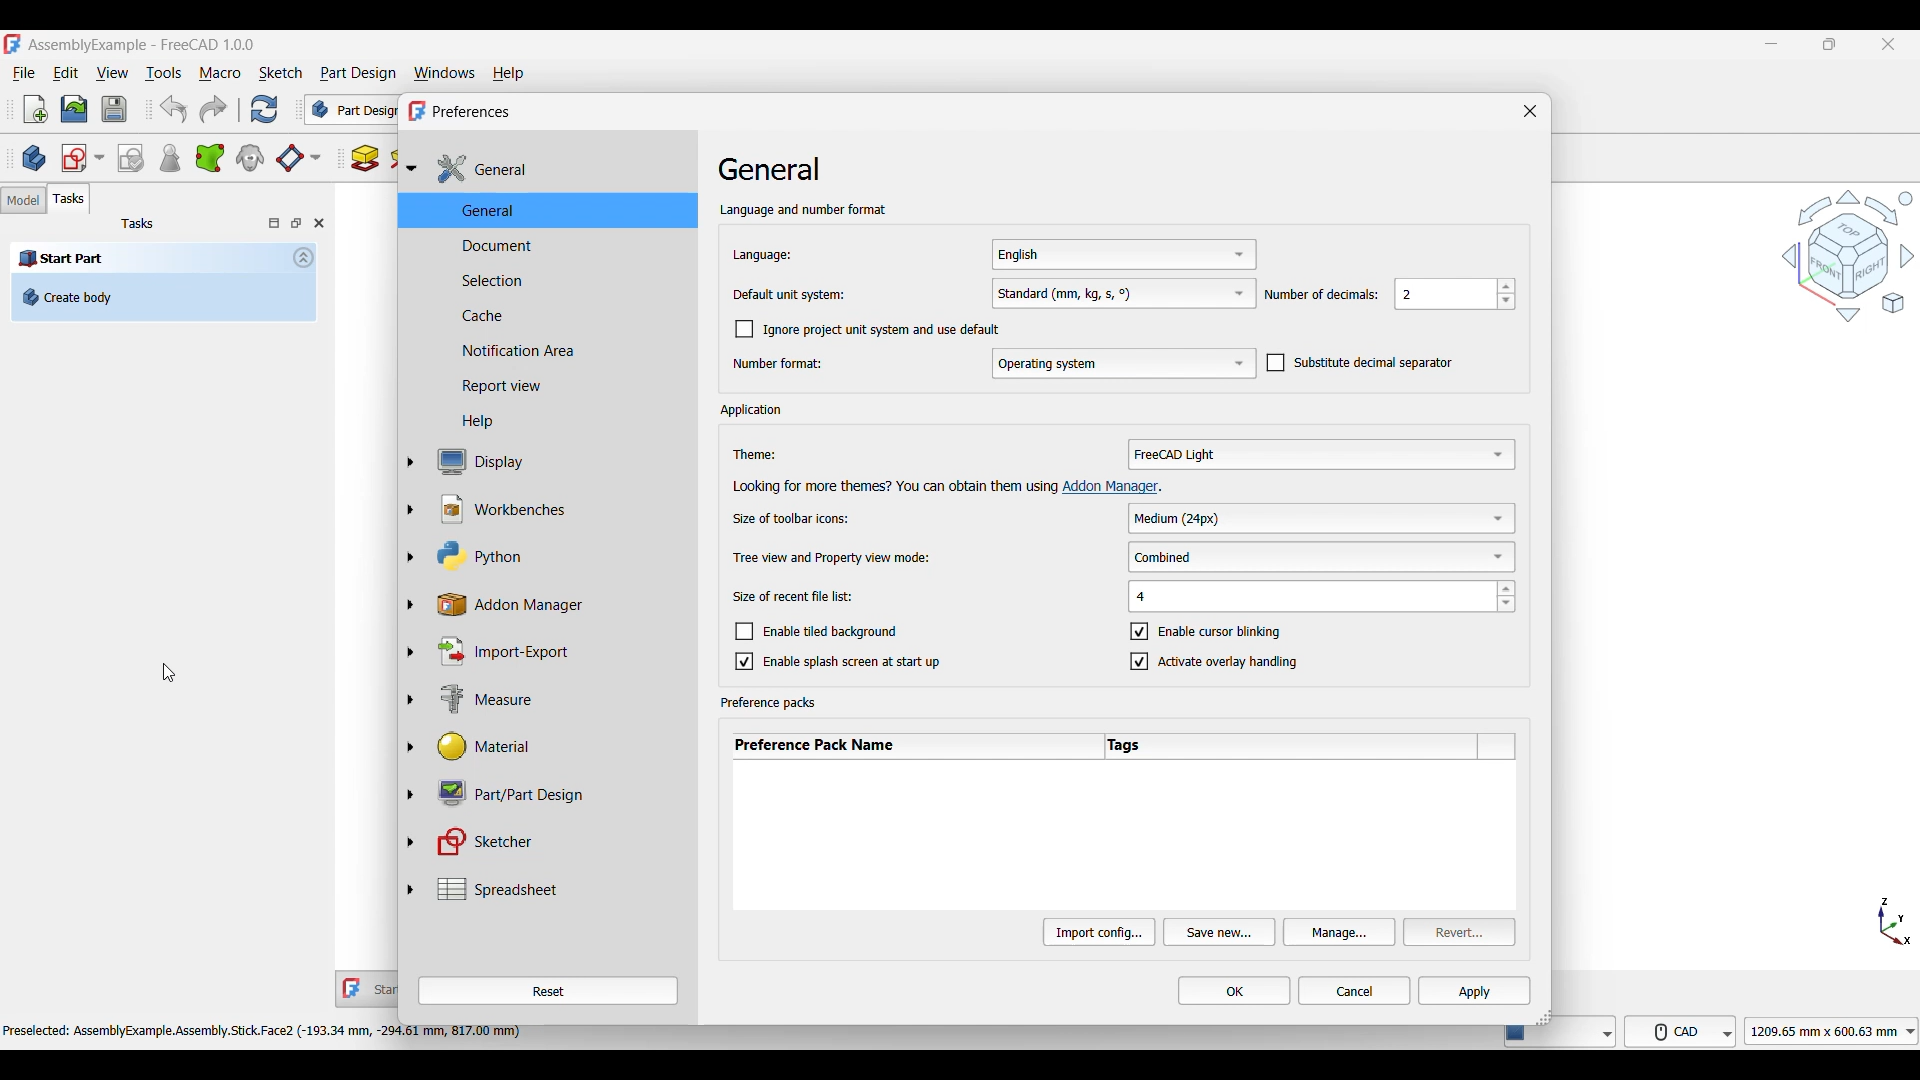 The width and height of the screenshot is (1920, 1080). What do you see at coordinates (555, 314) in the screenshot?
I see `Cache` at bounding box center [555, 314].